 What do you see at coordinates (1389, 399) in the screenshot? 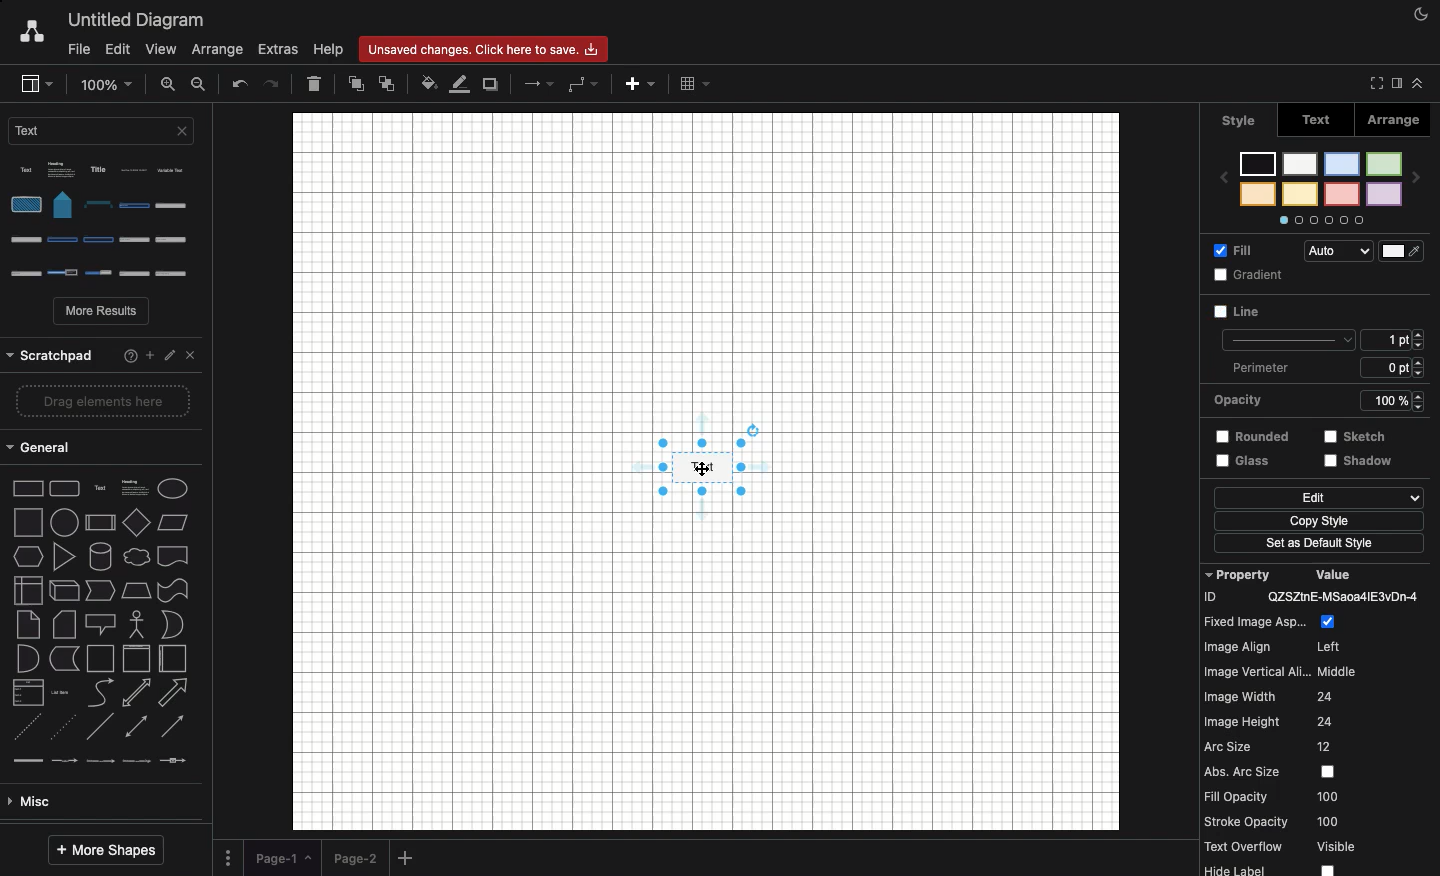
I see `strestch` at bounding box center [1389, 399].